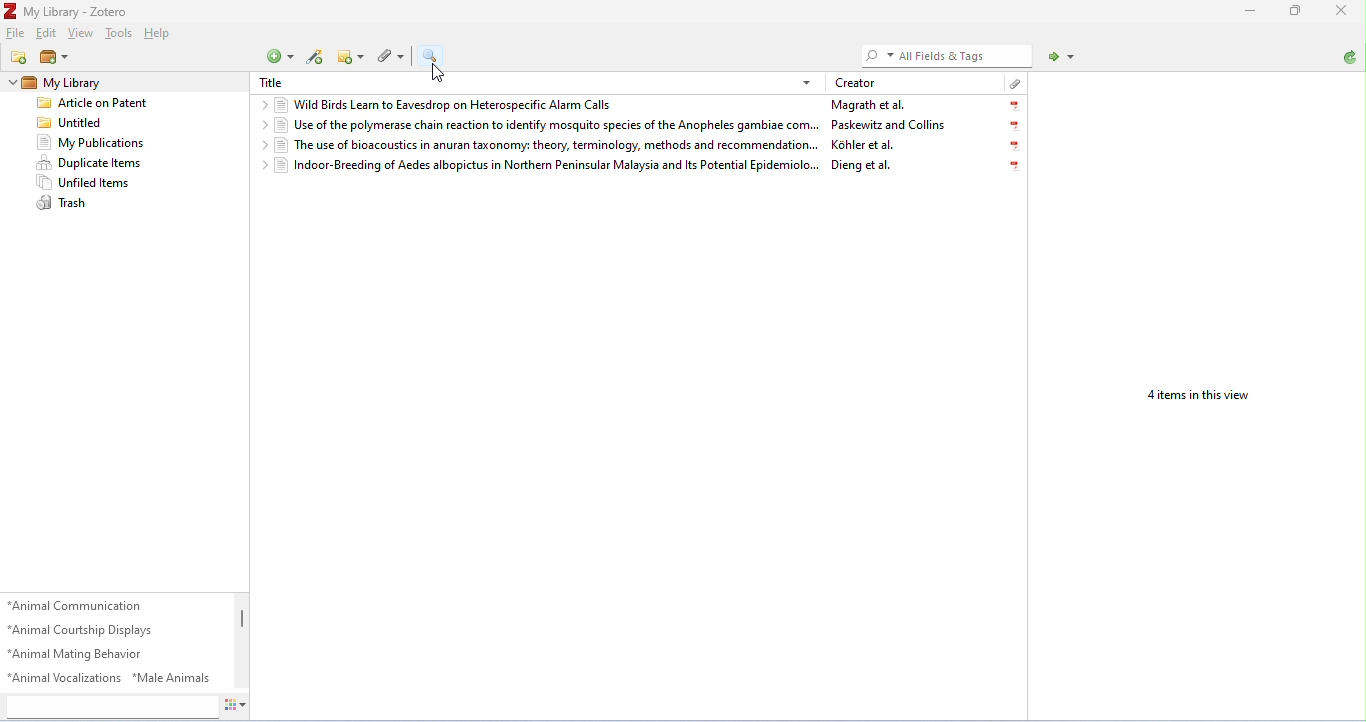 The width and height of the screenshot is (1366, 722). What do you see at coordinates (68, 84) in the screenshot?
I see `my library` at bounding box center [68, 84].